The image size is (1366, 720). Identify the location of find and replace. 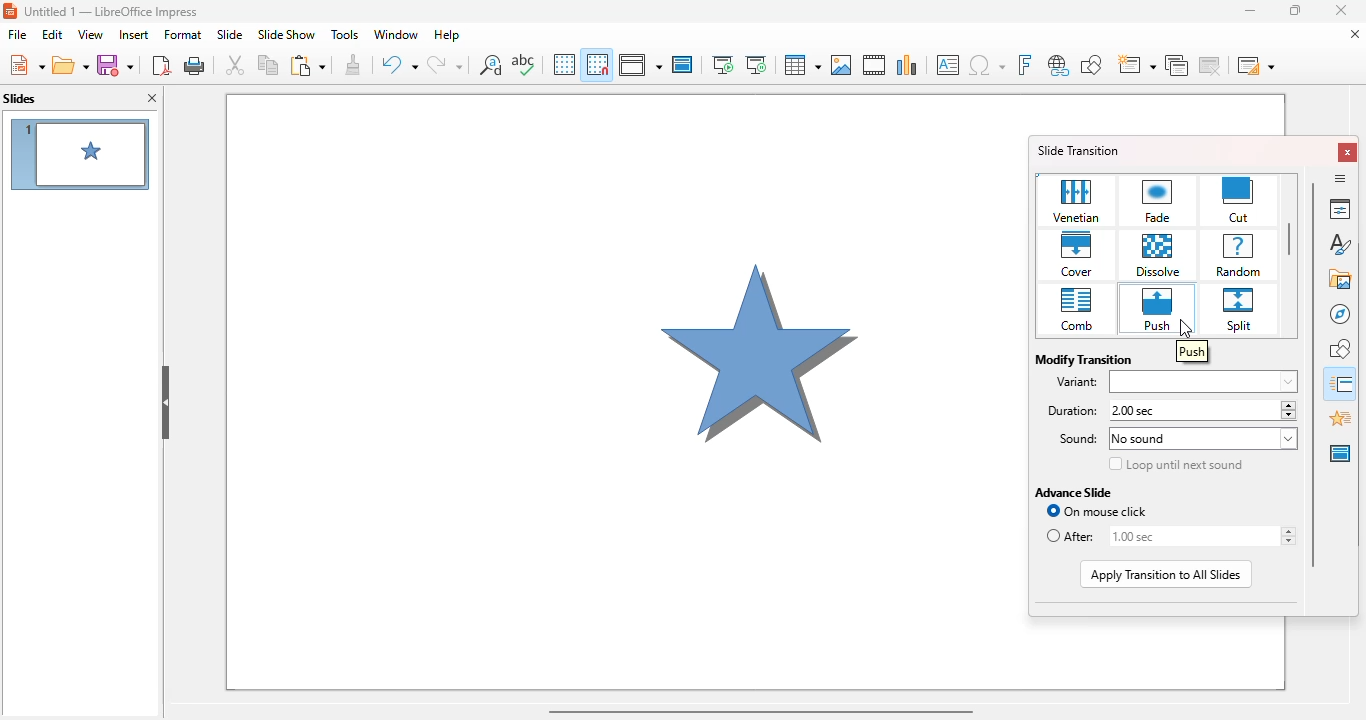
(491, 64).